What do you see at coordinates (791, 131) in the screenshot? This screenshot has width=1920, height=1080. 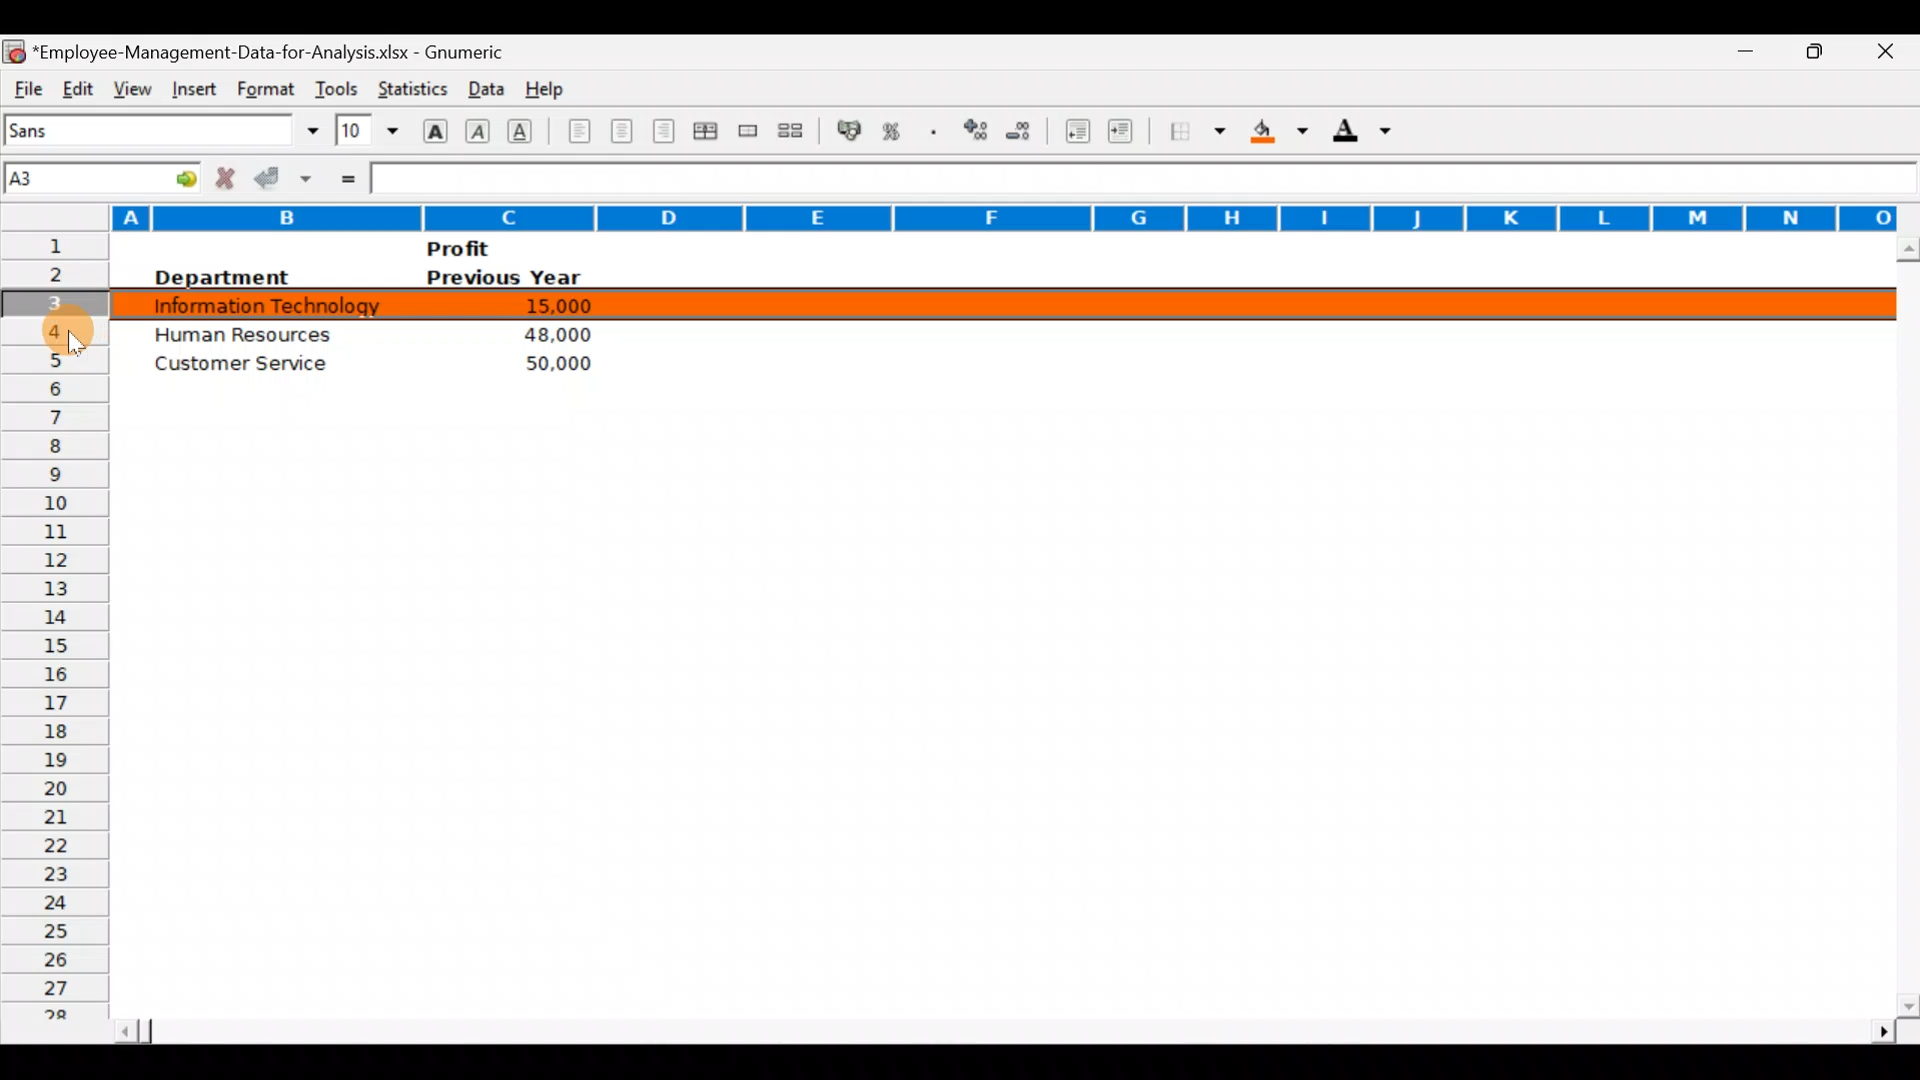 I see `Split merged range of cells` at bounding box center [791, 131].